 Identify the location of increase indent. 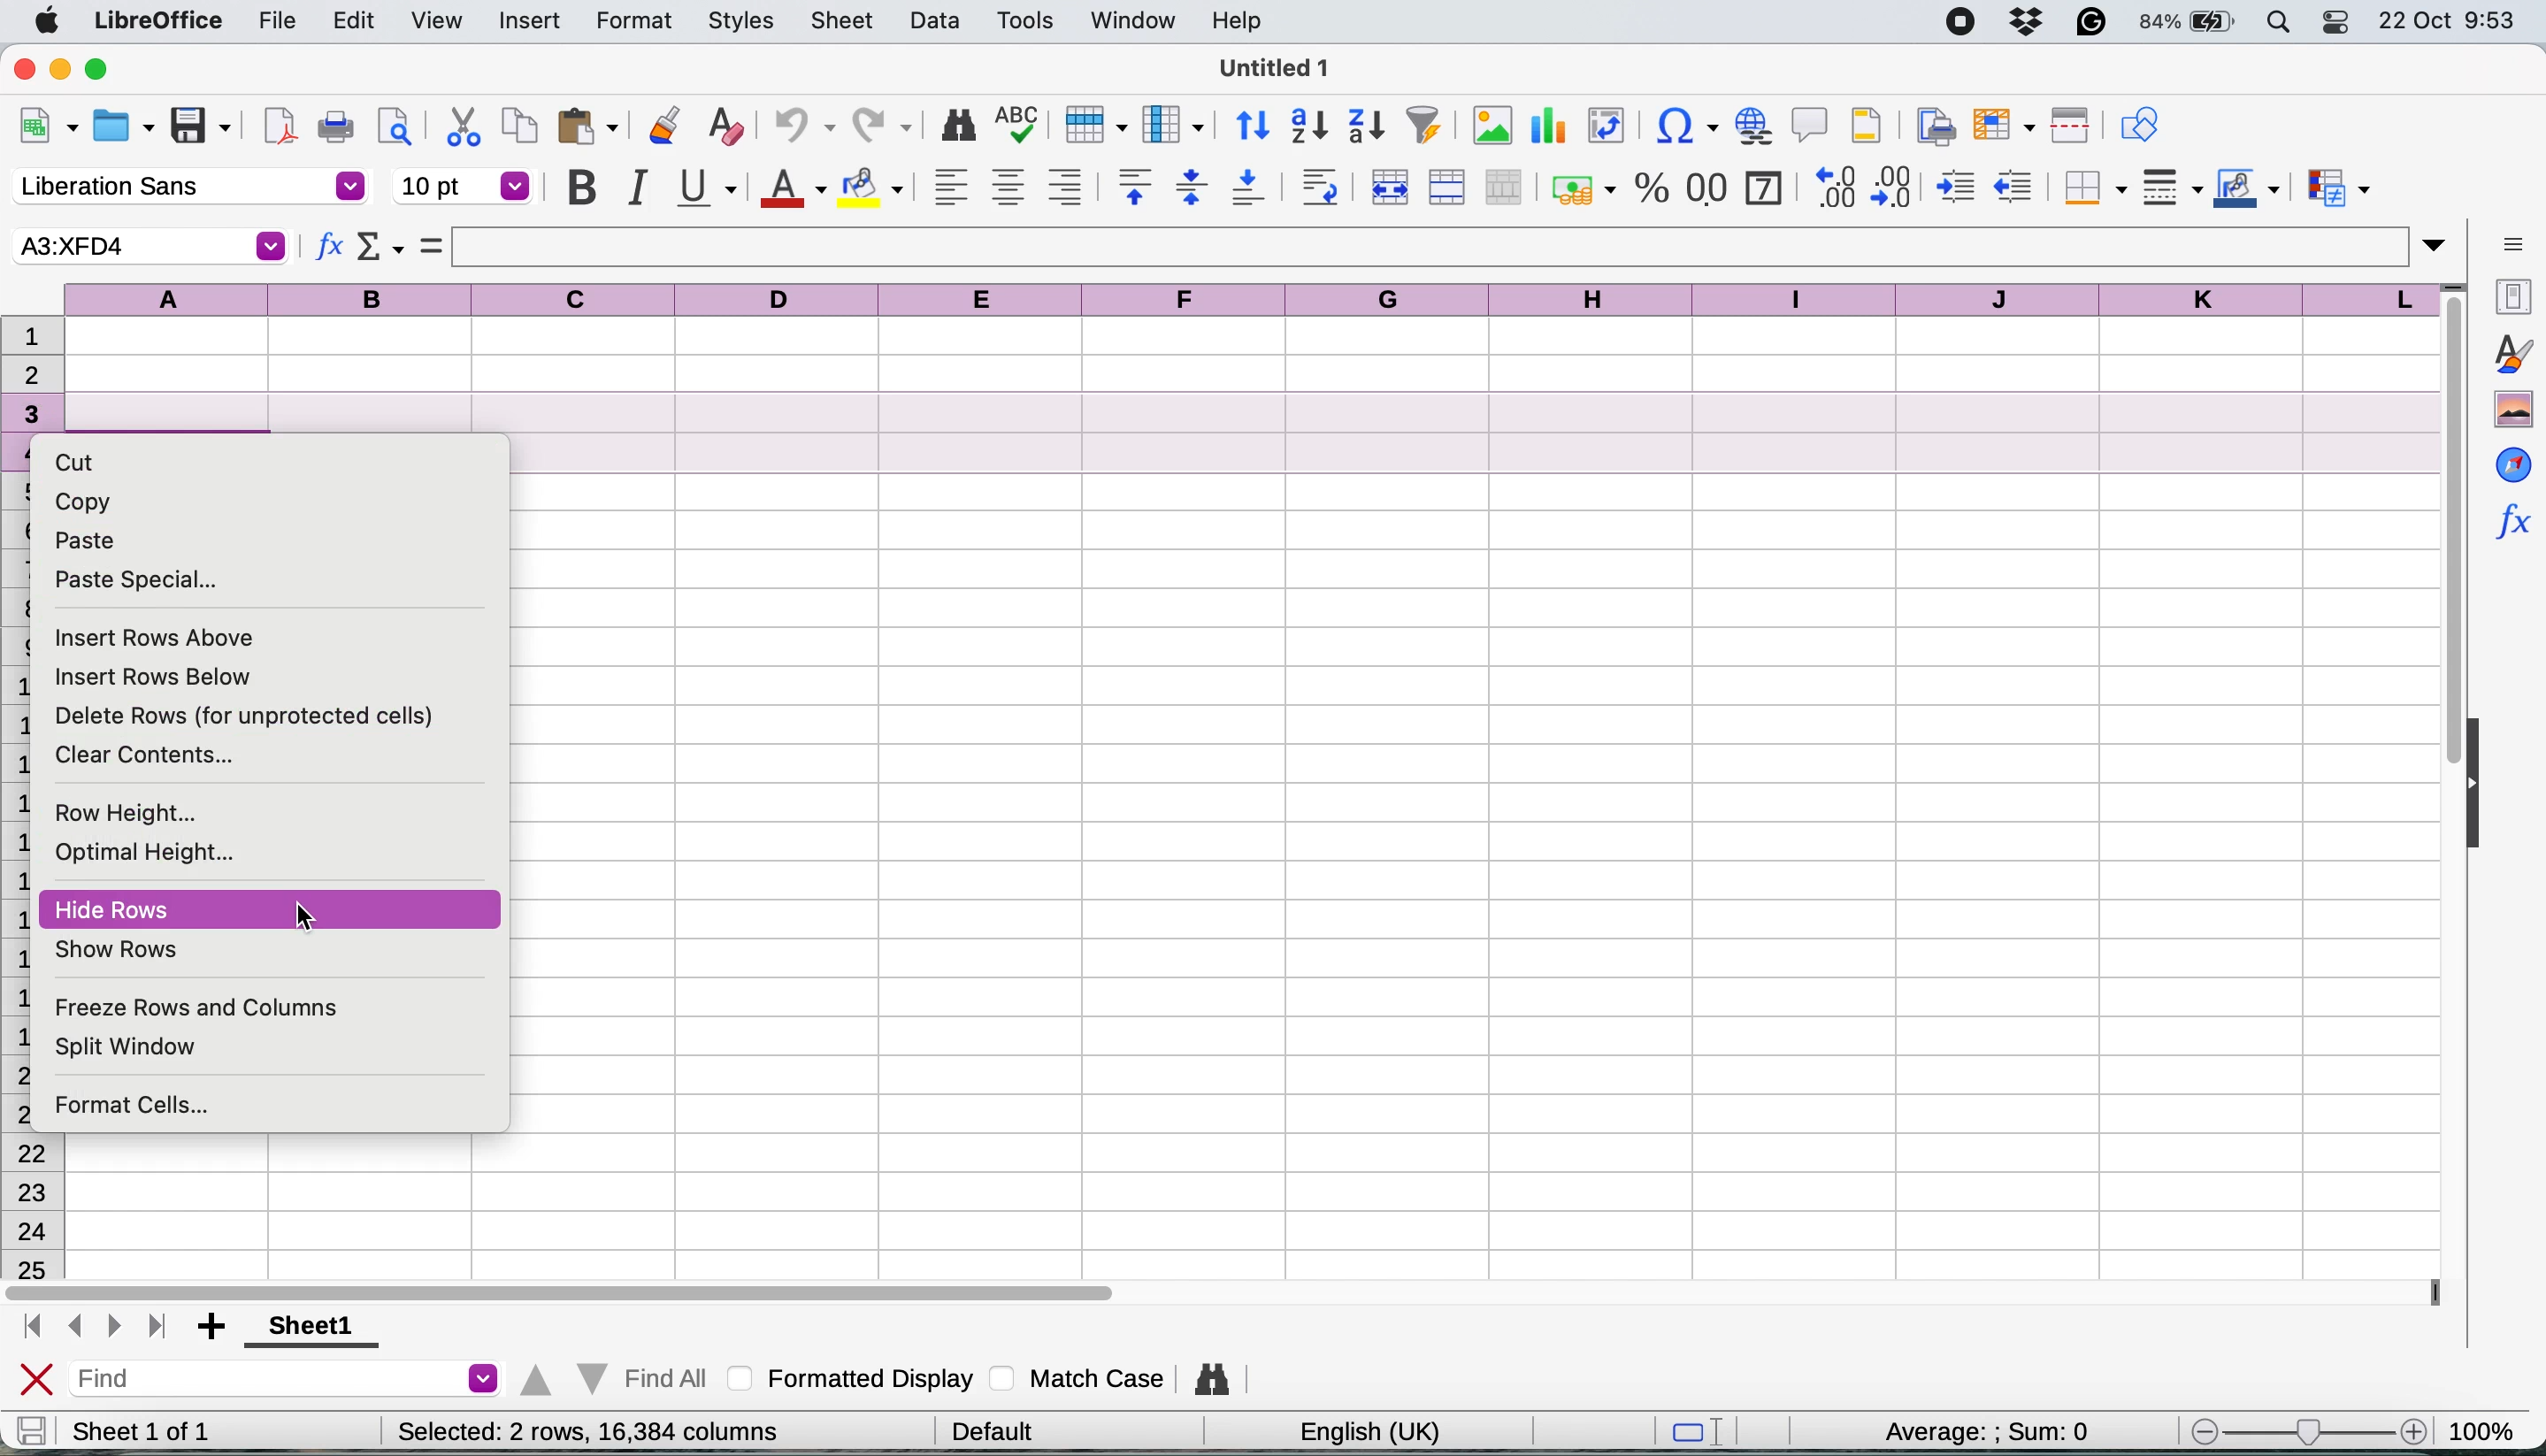
(1958, 187).